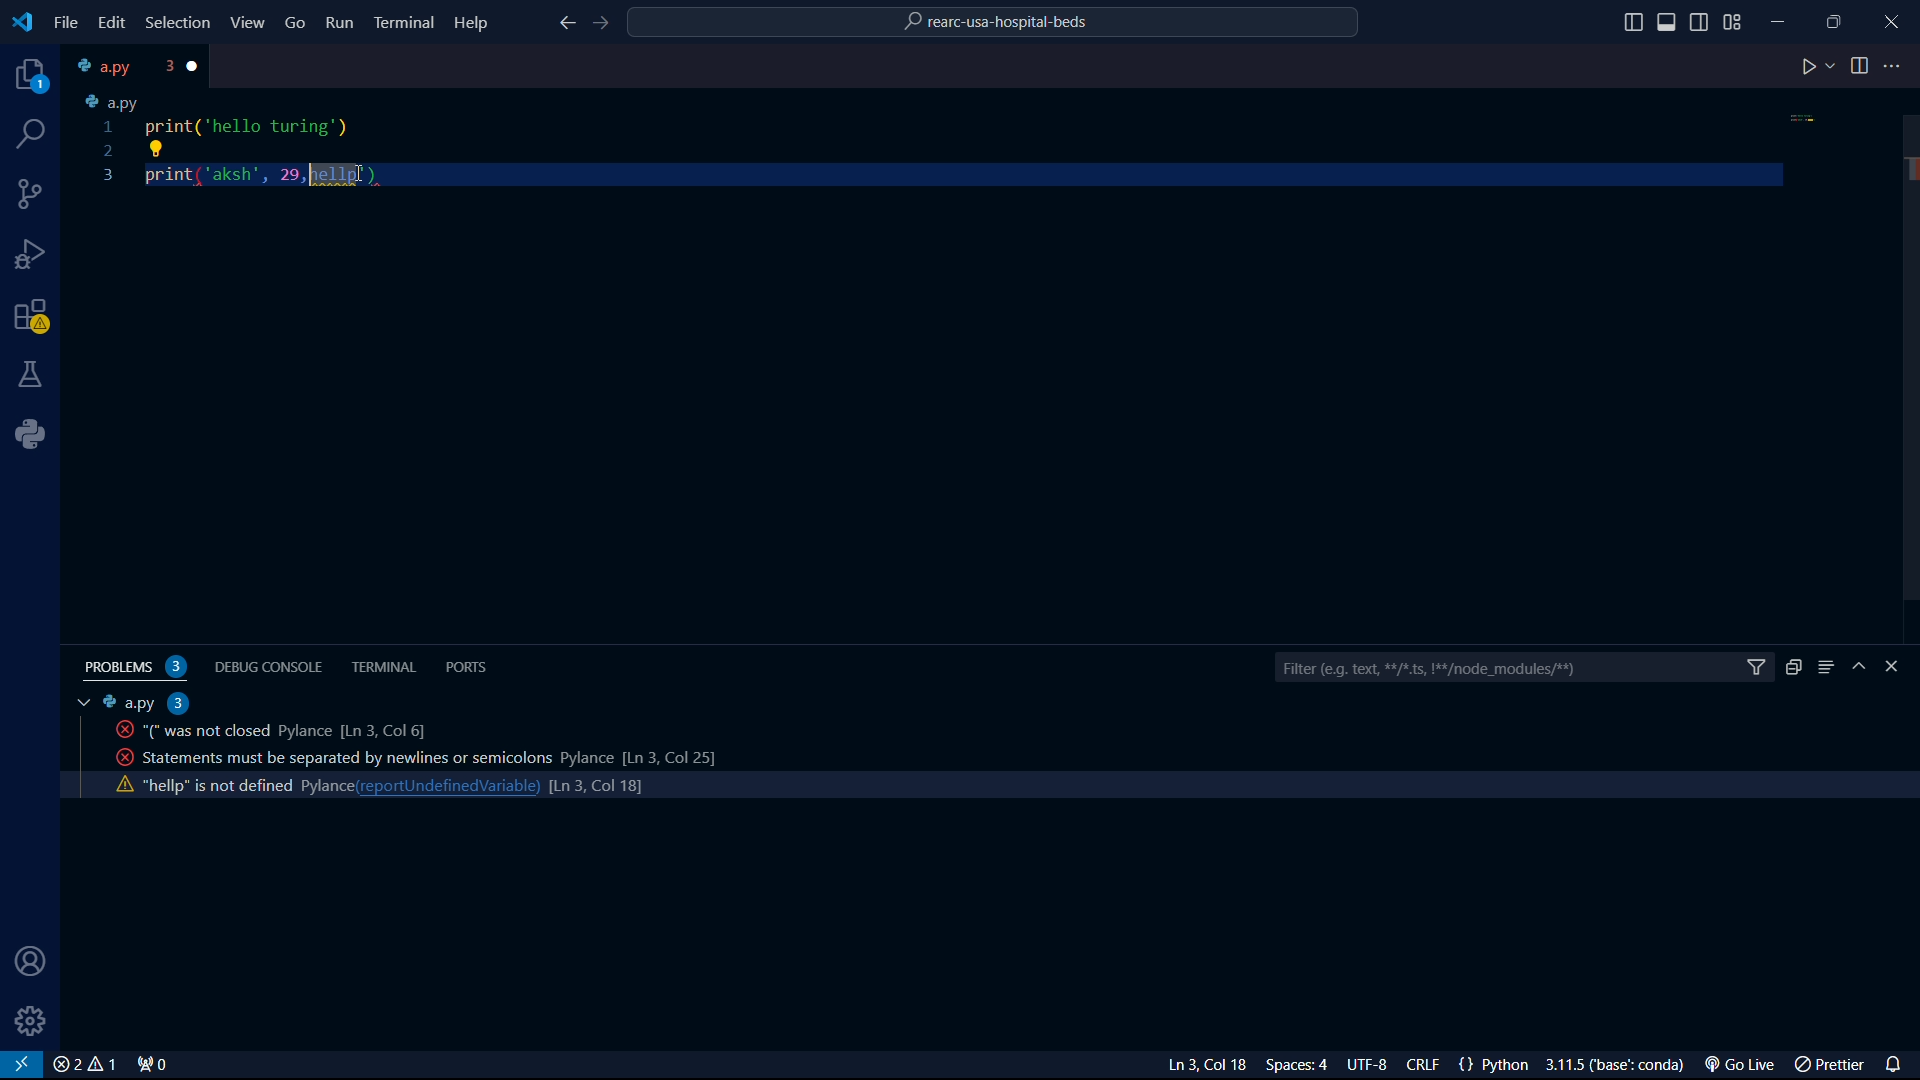 Image resolution: width=1920 pixels, height=1080 pixels. What do you see at coordinates (1901, 667) in the screenshot?
I see `close bar` at bounding box center [1901, 667].